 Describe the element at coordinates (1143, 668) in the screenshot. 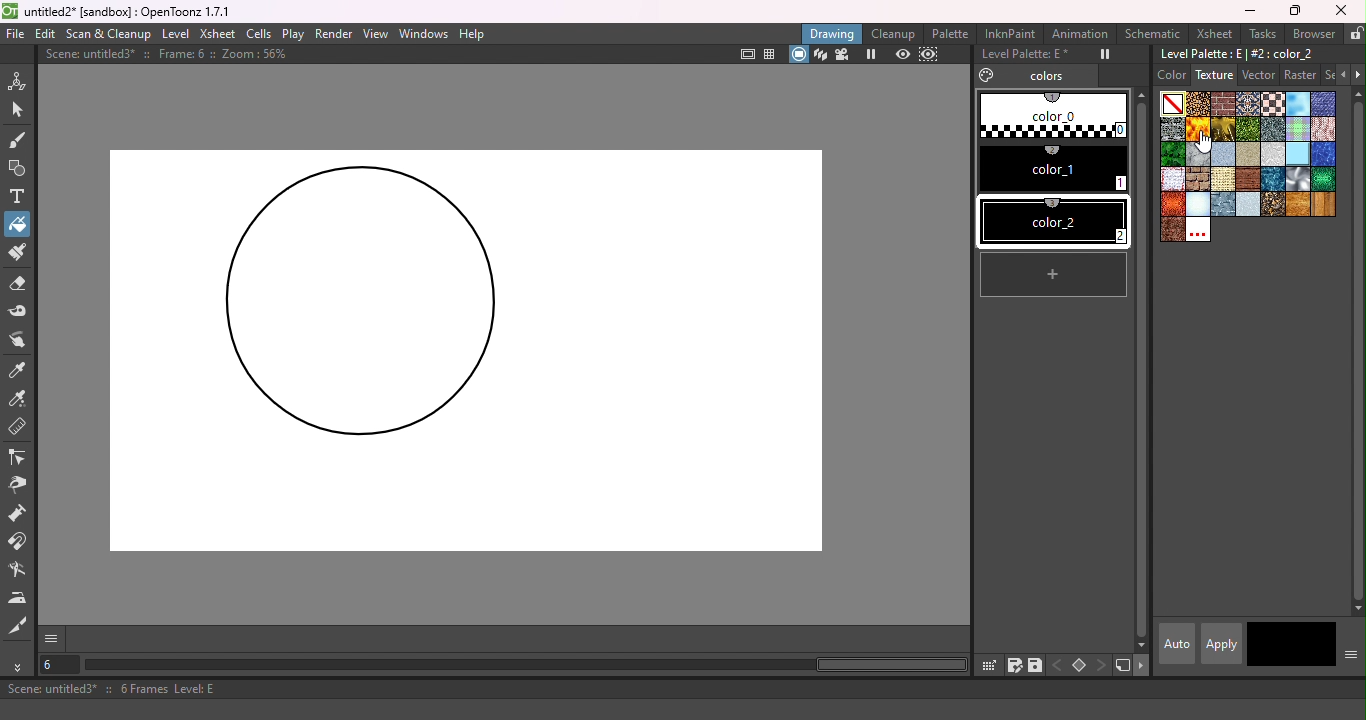

I see `next ` at that location.